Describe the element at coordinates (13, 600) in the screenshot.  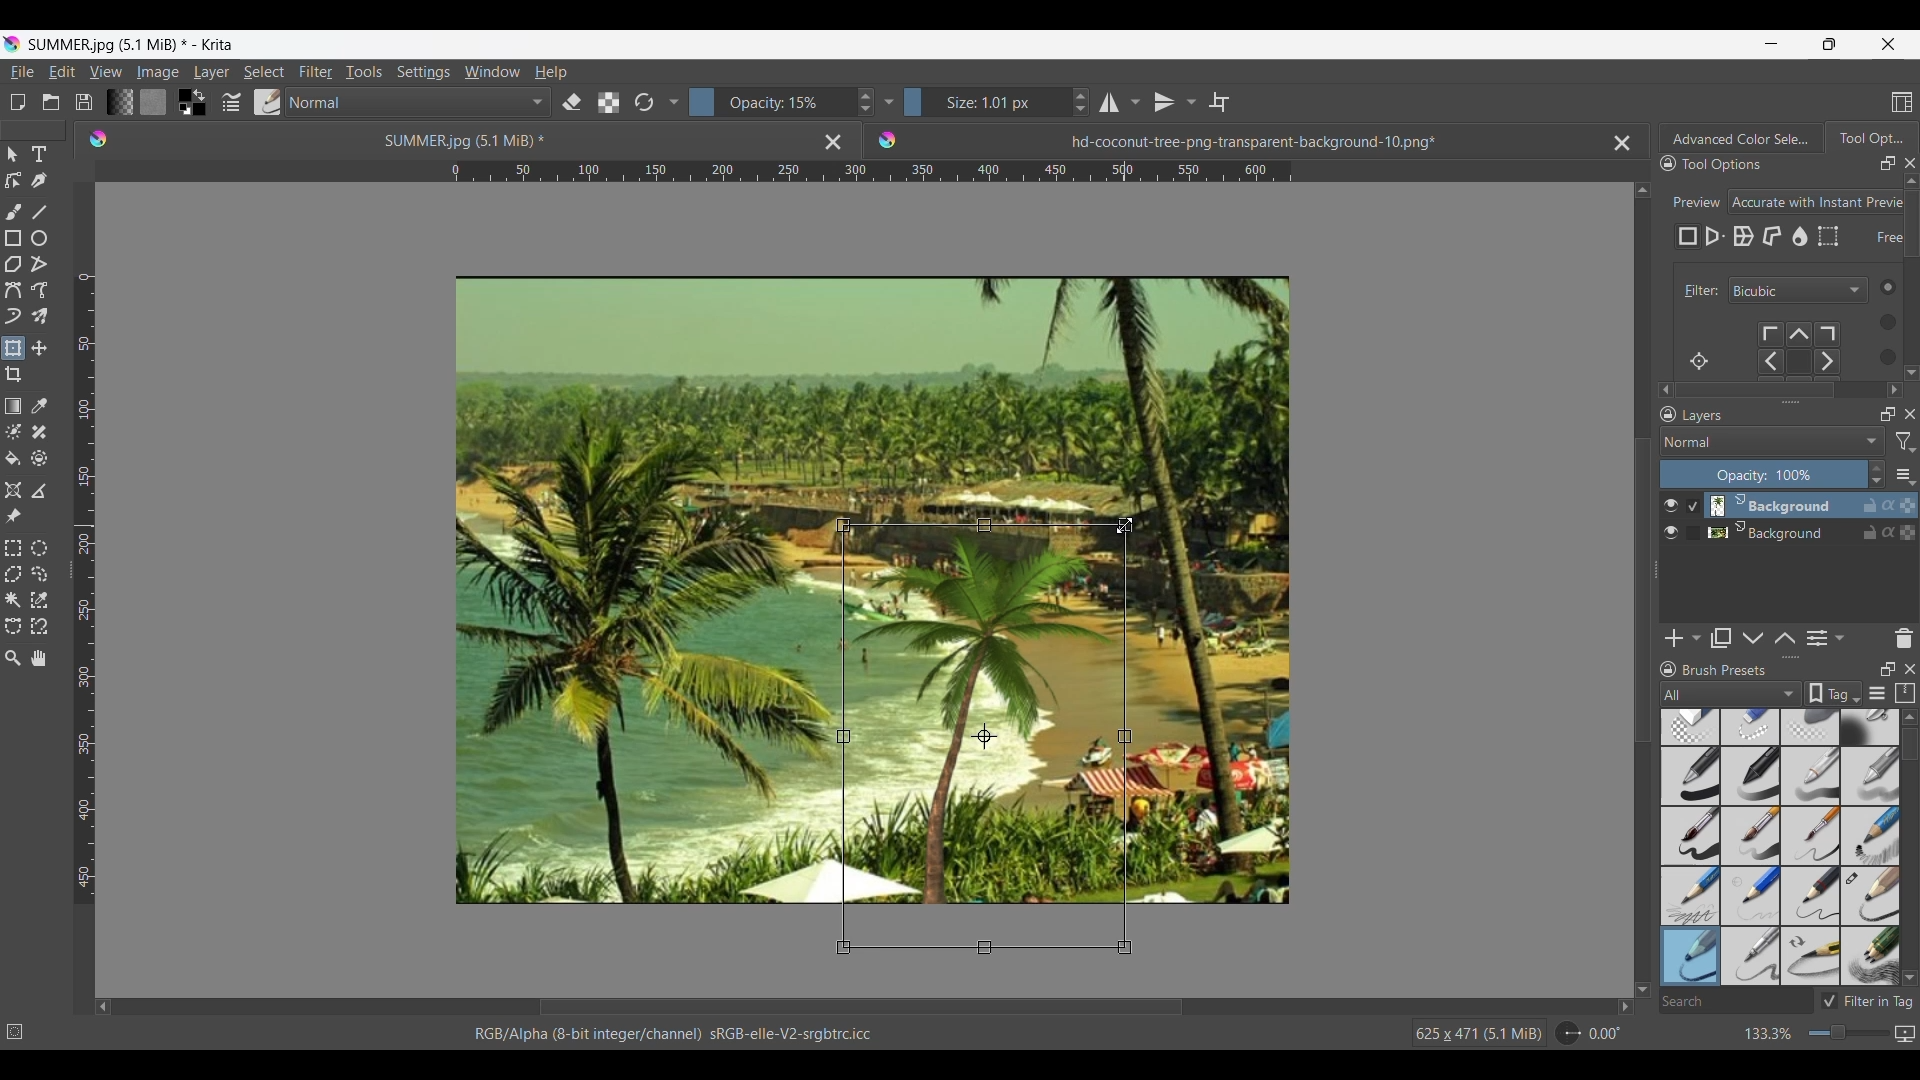
I see `Contiguous selection tool` at that location.